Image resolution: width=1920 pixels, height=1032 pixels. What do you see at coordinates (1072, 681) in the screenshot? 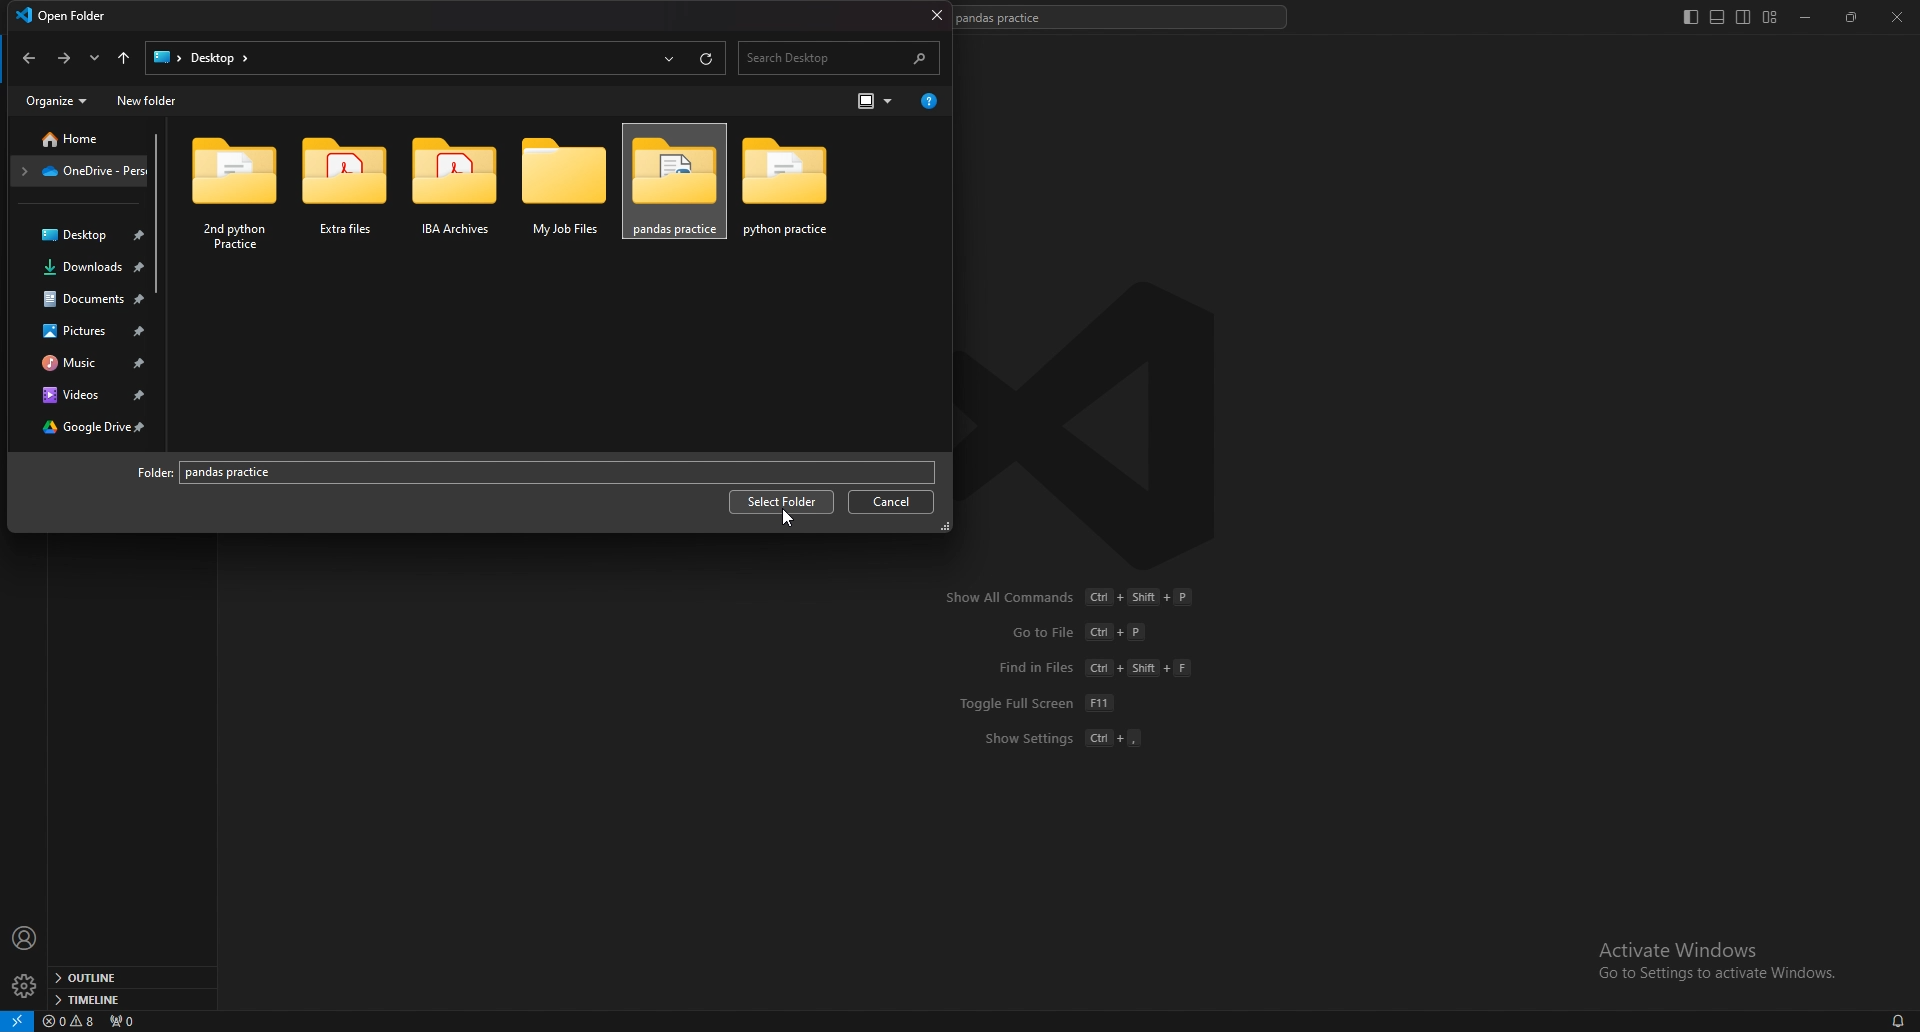
I see `Show All Commands Ct + Shift + P
GotoFile Cl +P
Find in Files (Ct + Shit + F
Toggle Full Screen [FT
Show Settings (Cl +,` at bounding box center [1072, 681].